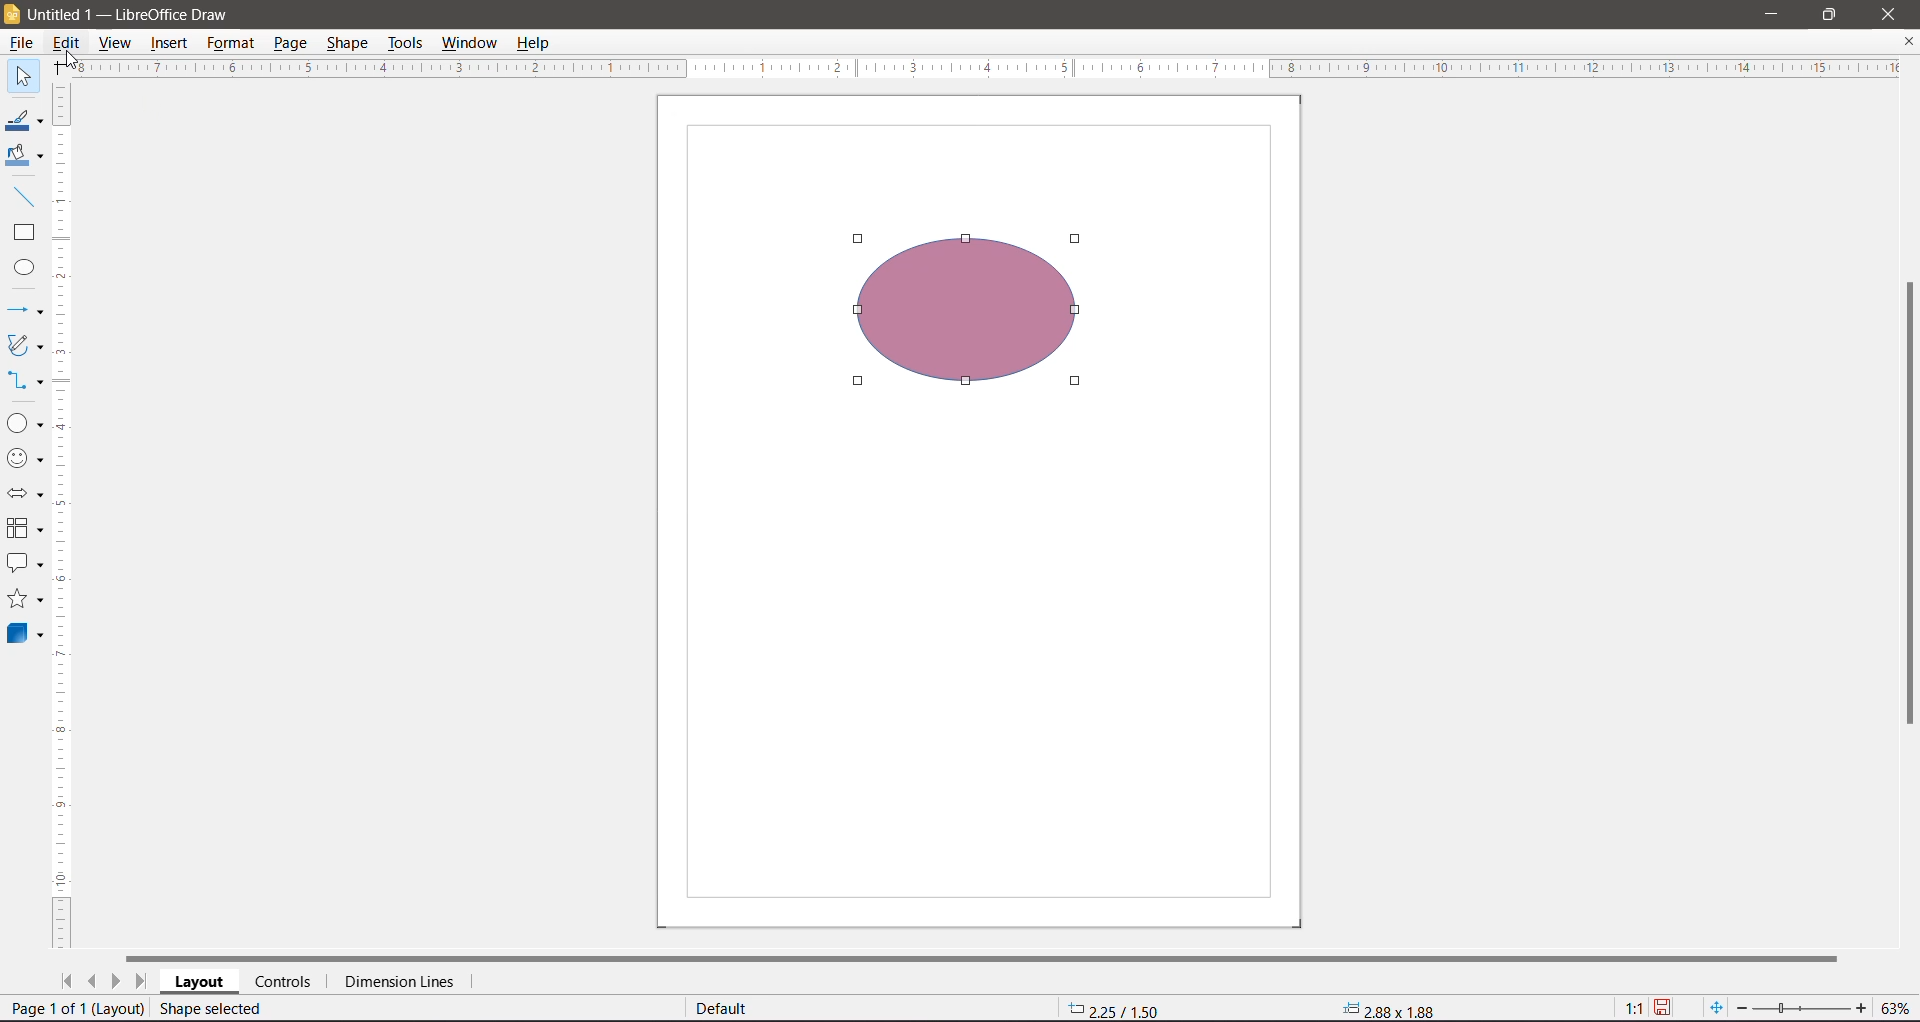  What do you see at coordinates (970, 315) in the screenshot?
I see `selected shape` at bounding box center [970, 315].